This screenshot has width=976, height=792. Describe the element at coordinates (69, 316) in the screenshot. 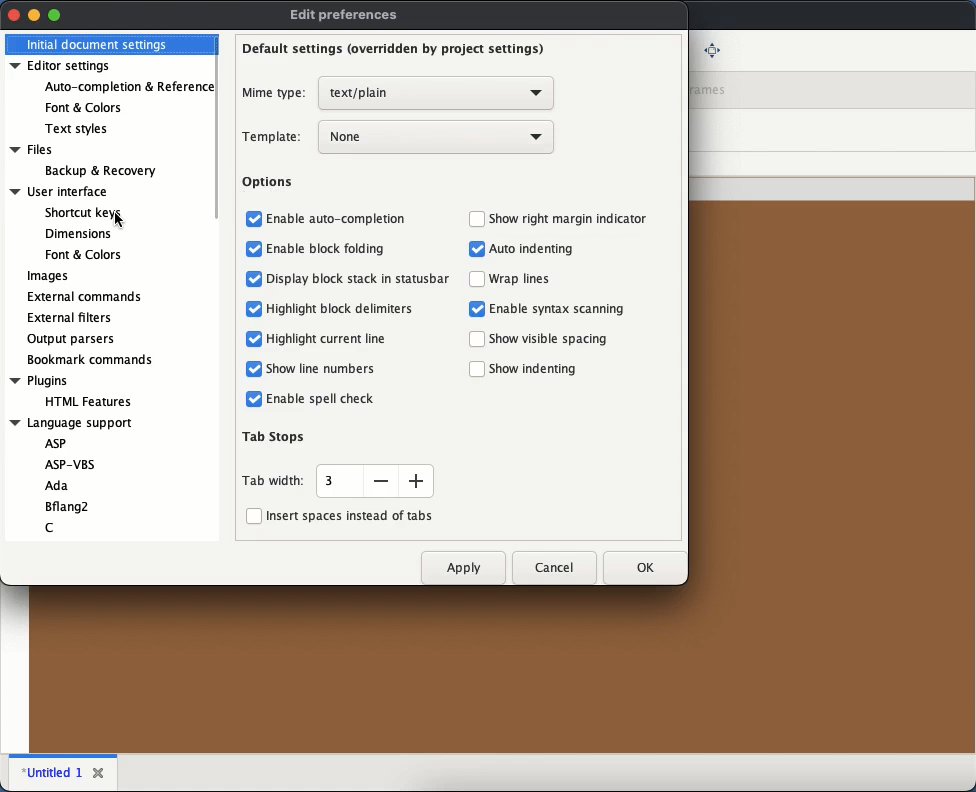

I see `external filters` at that location.